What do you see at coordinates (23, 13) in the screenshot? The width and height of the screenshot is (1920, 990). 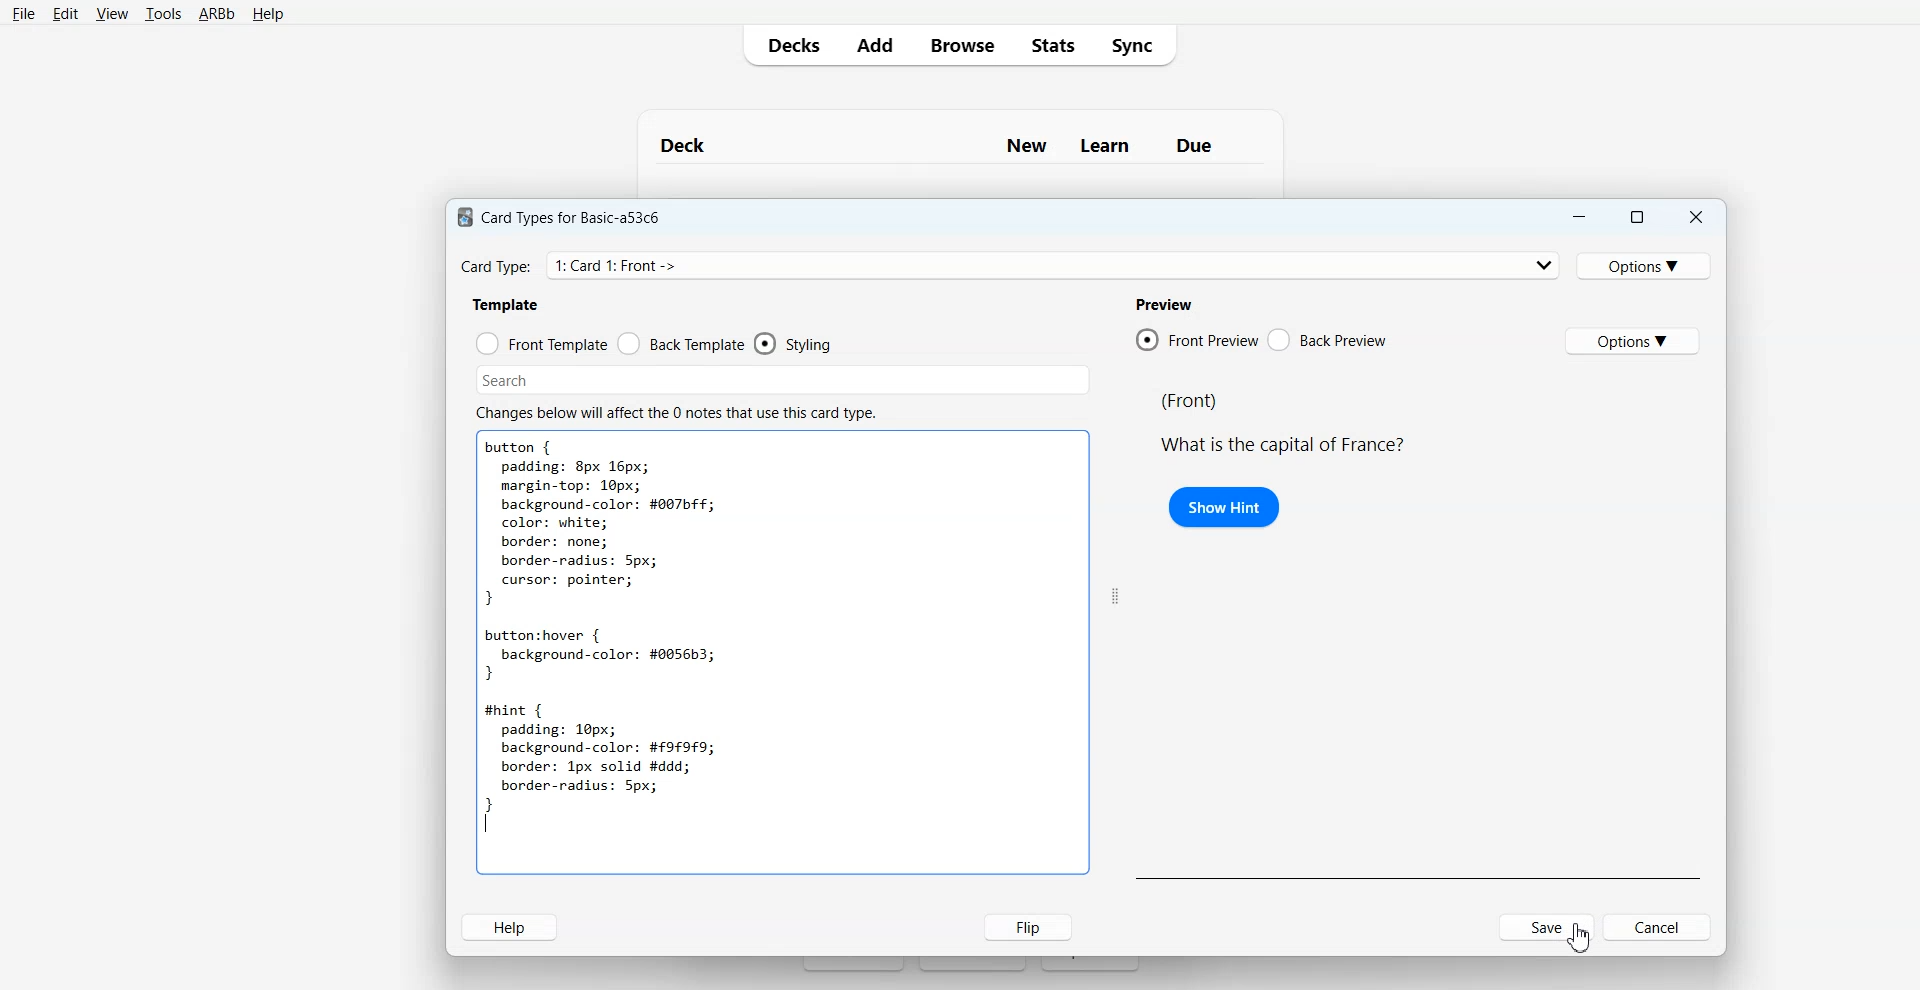 I see `File` at bounding box center [23, 13].